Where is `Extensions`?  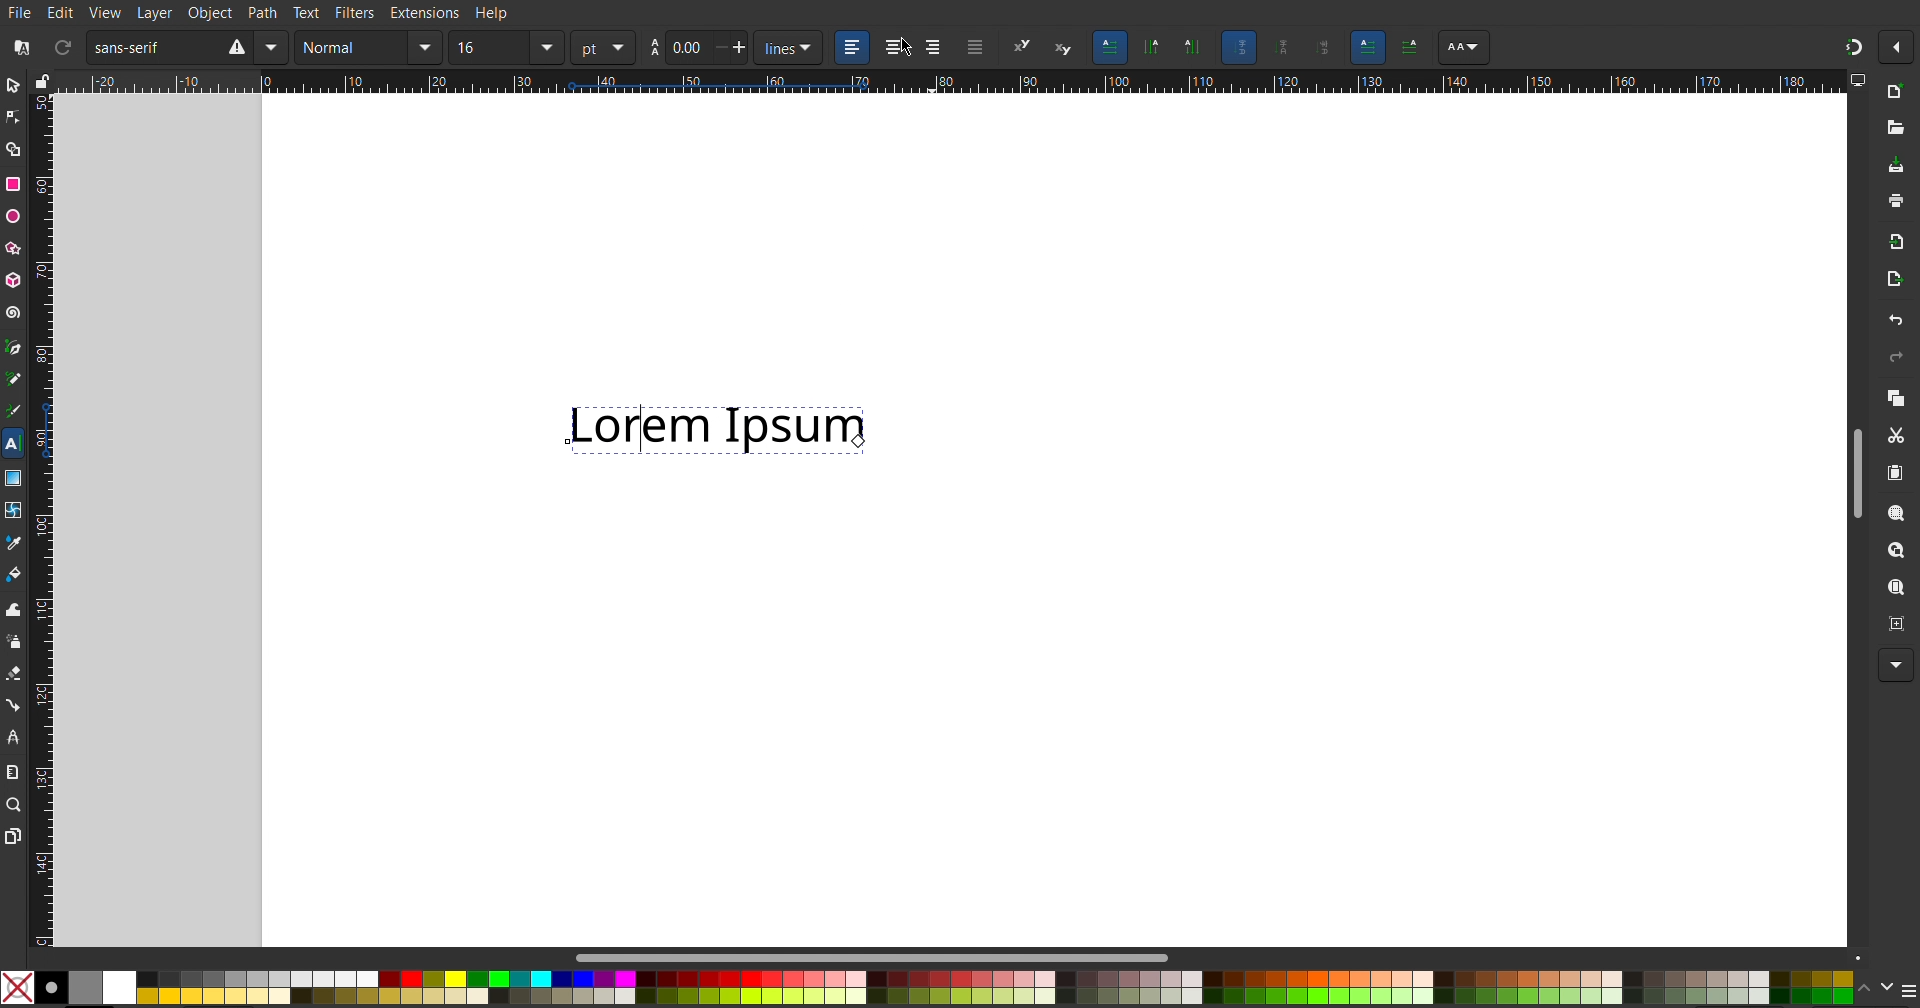
Extensions is located at coordinates (423, 14).